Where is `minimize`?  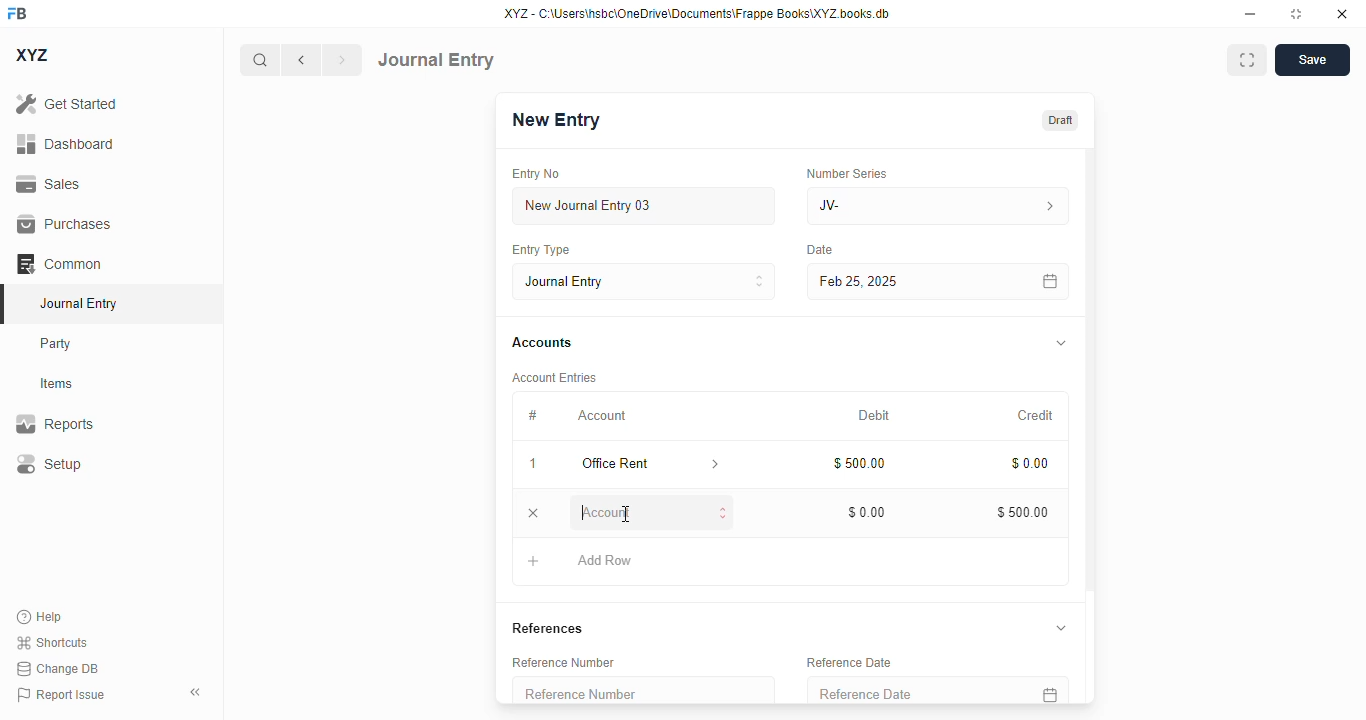 minimize is located at coordinates (1251, 13).